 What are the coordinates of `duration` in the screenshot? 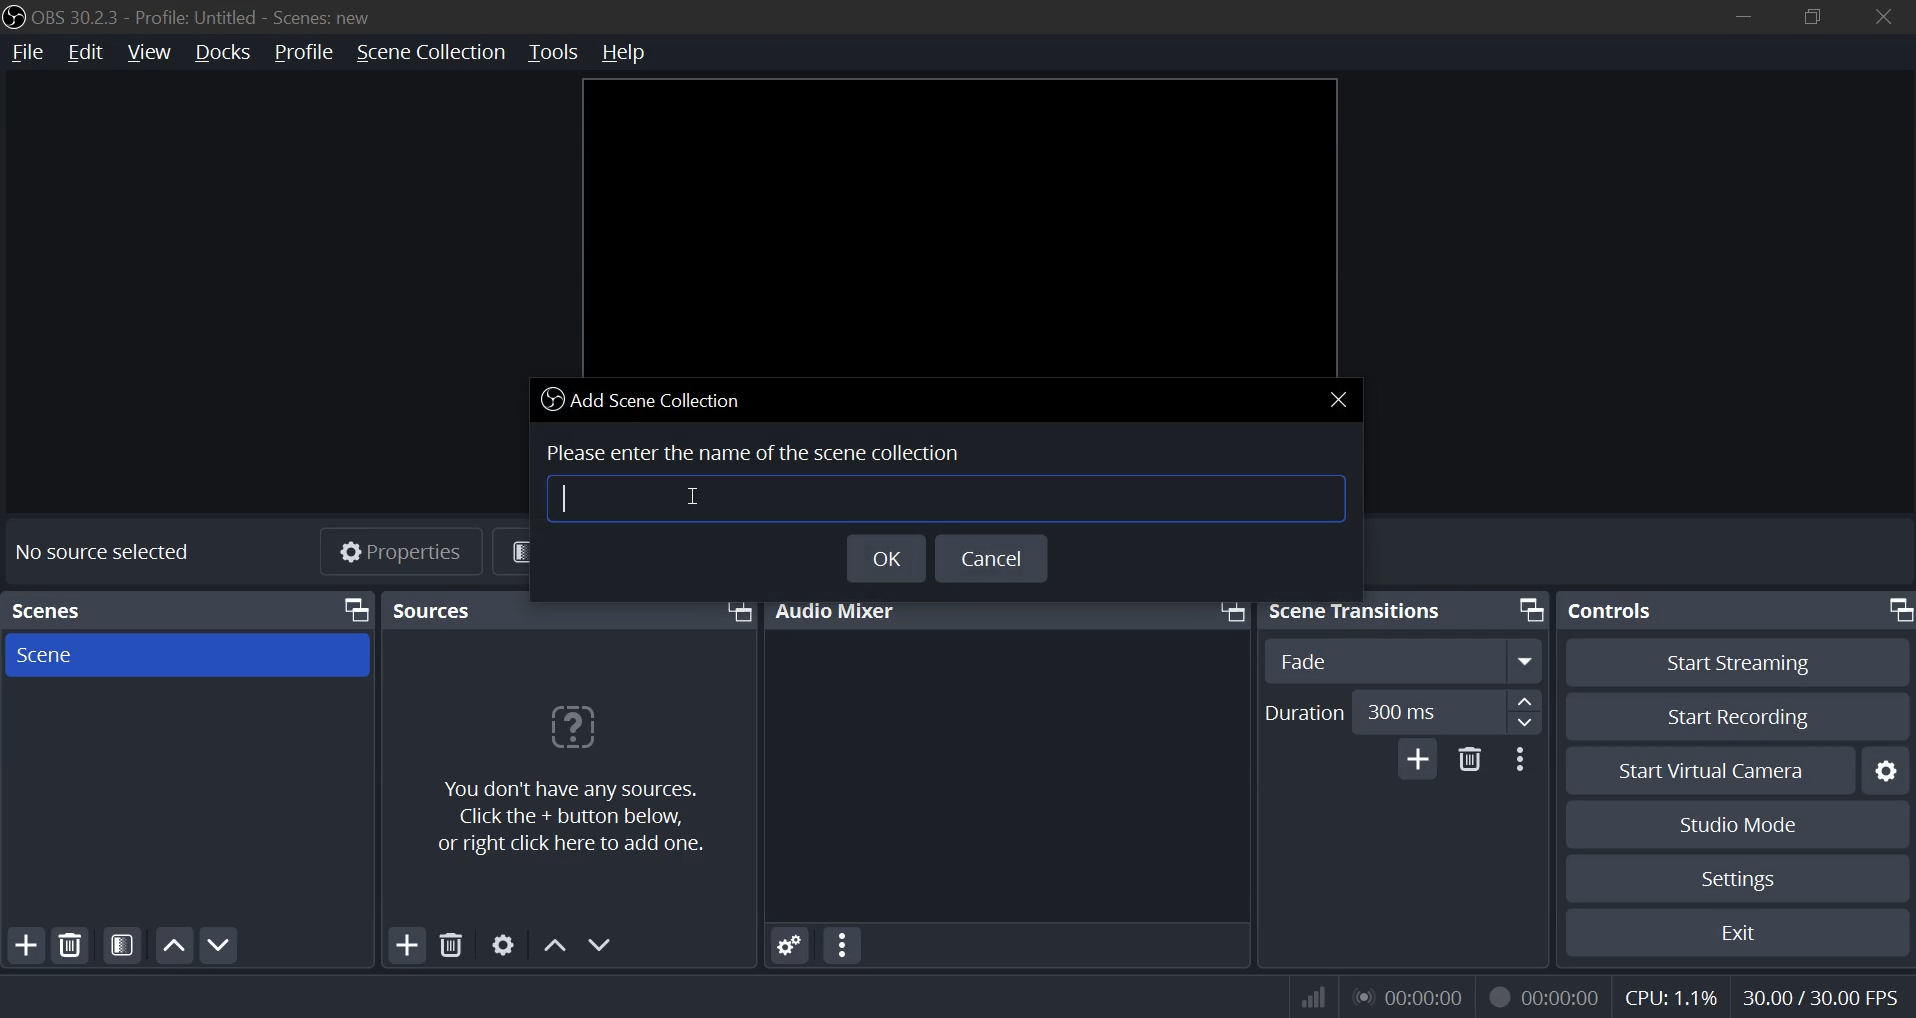 It's located at (1306, 713).